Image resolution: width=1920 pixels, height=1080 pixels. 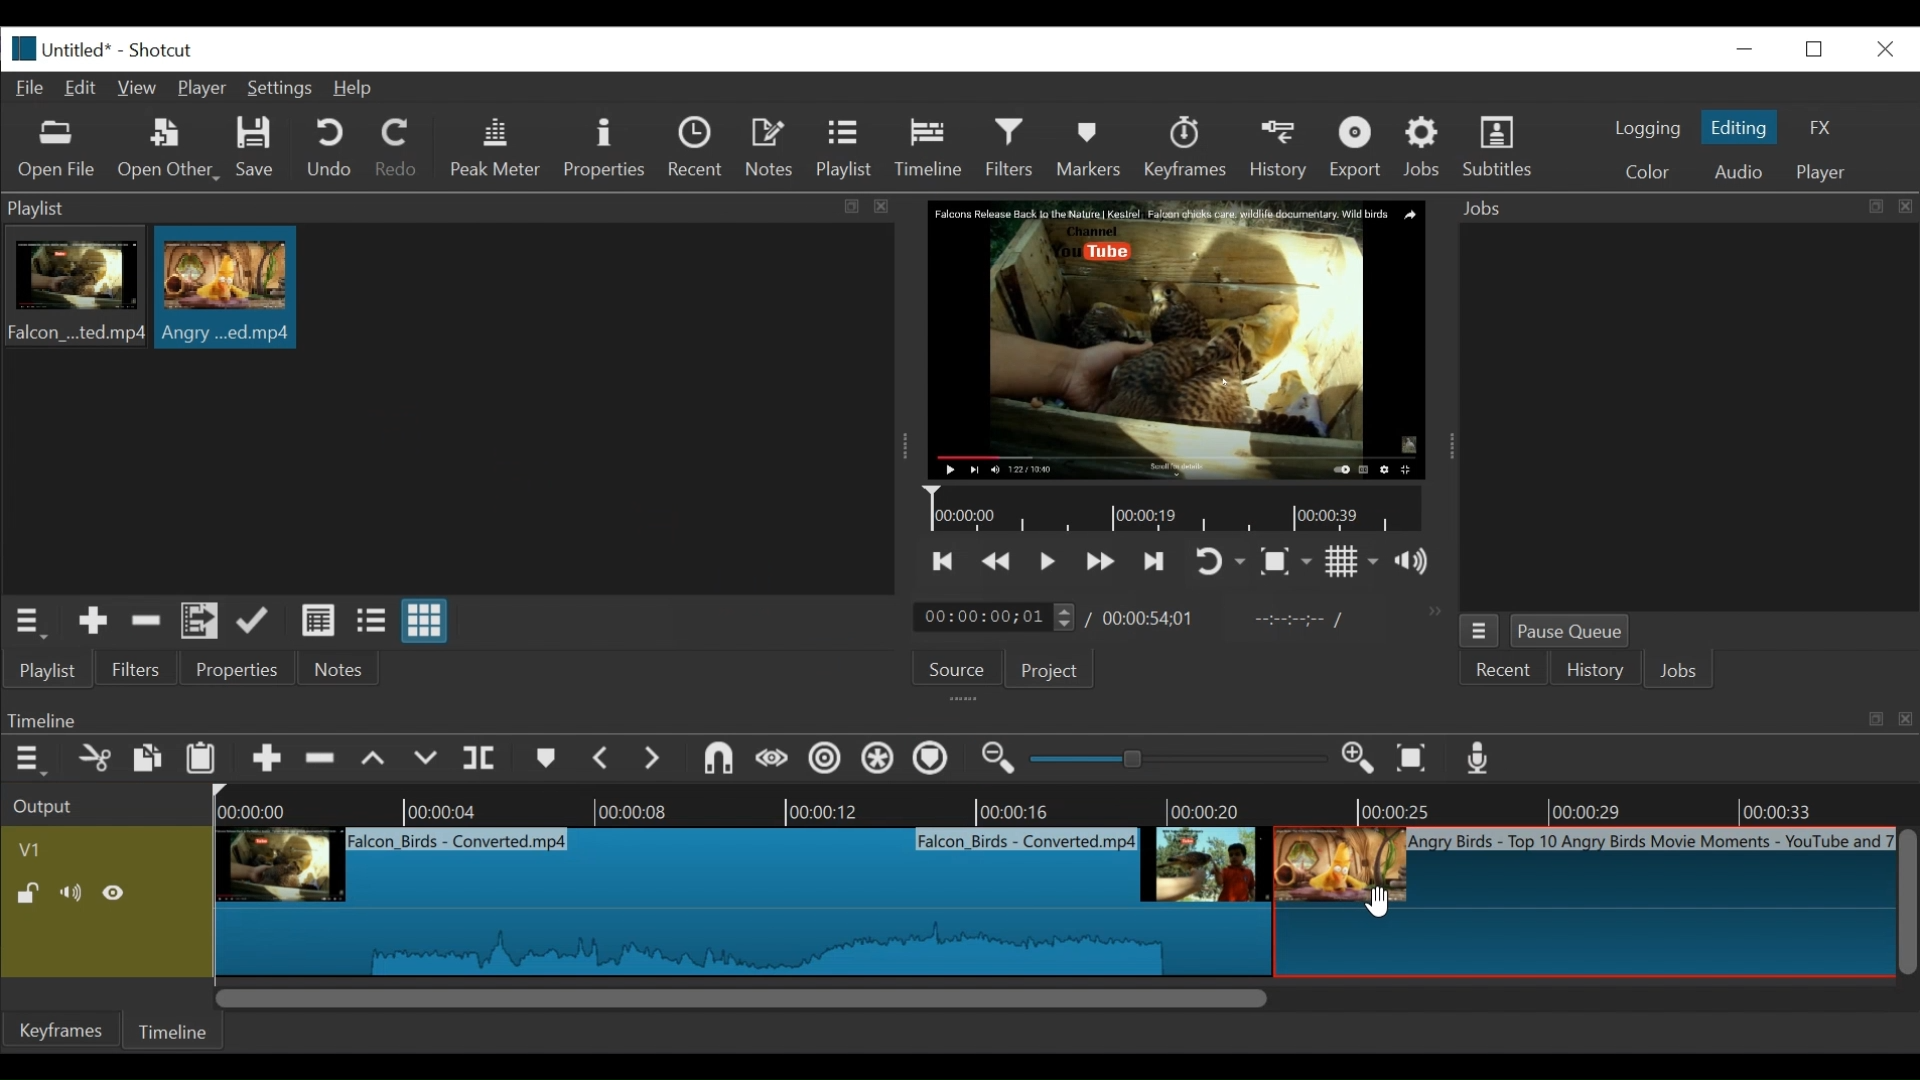 What do you see at coordinates (1688, 416) in the screenshot?
I see `jobs panel` at bounding box center [1688, 416].